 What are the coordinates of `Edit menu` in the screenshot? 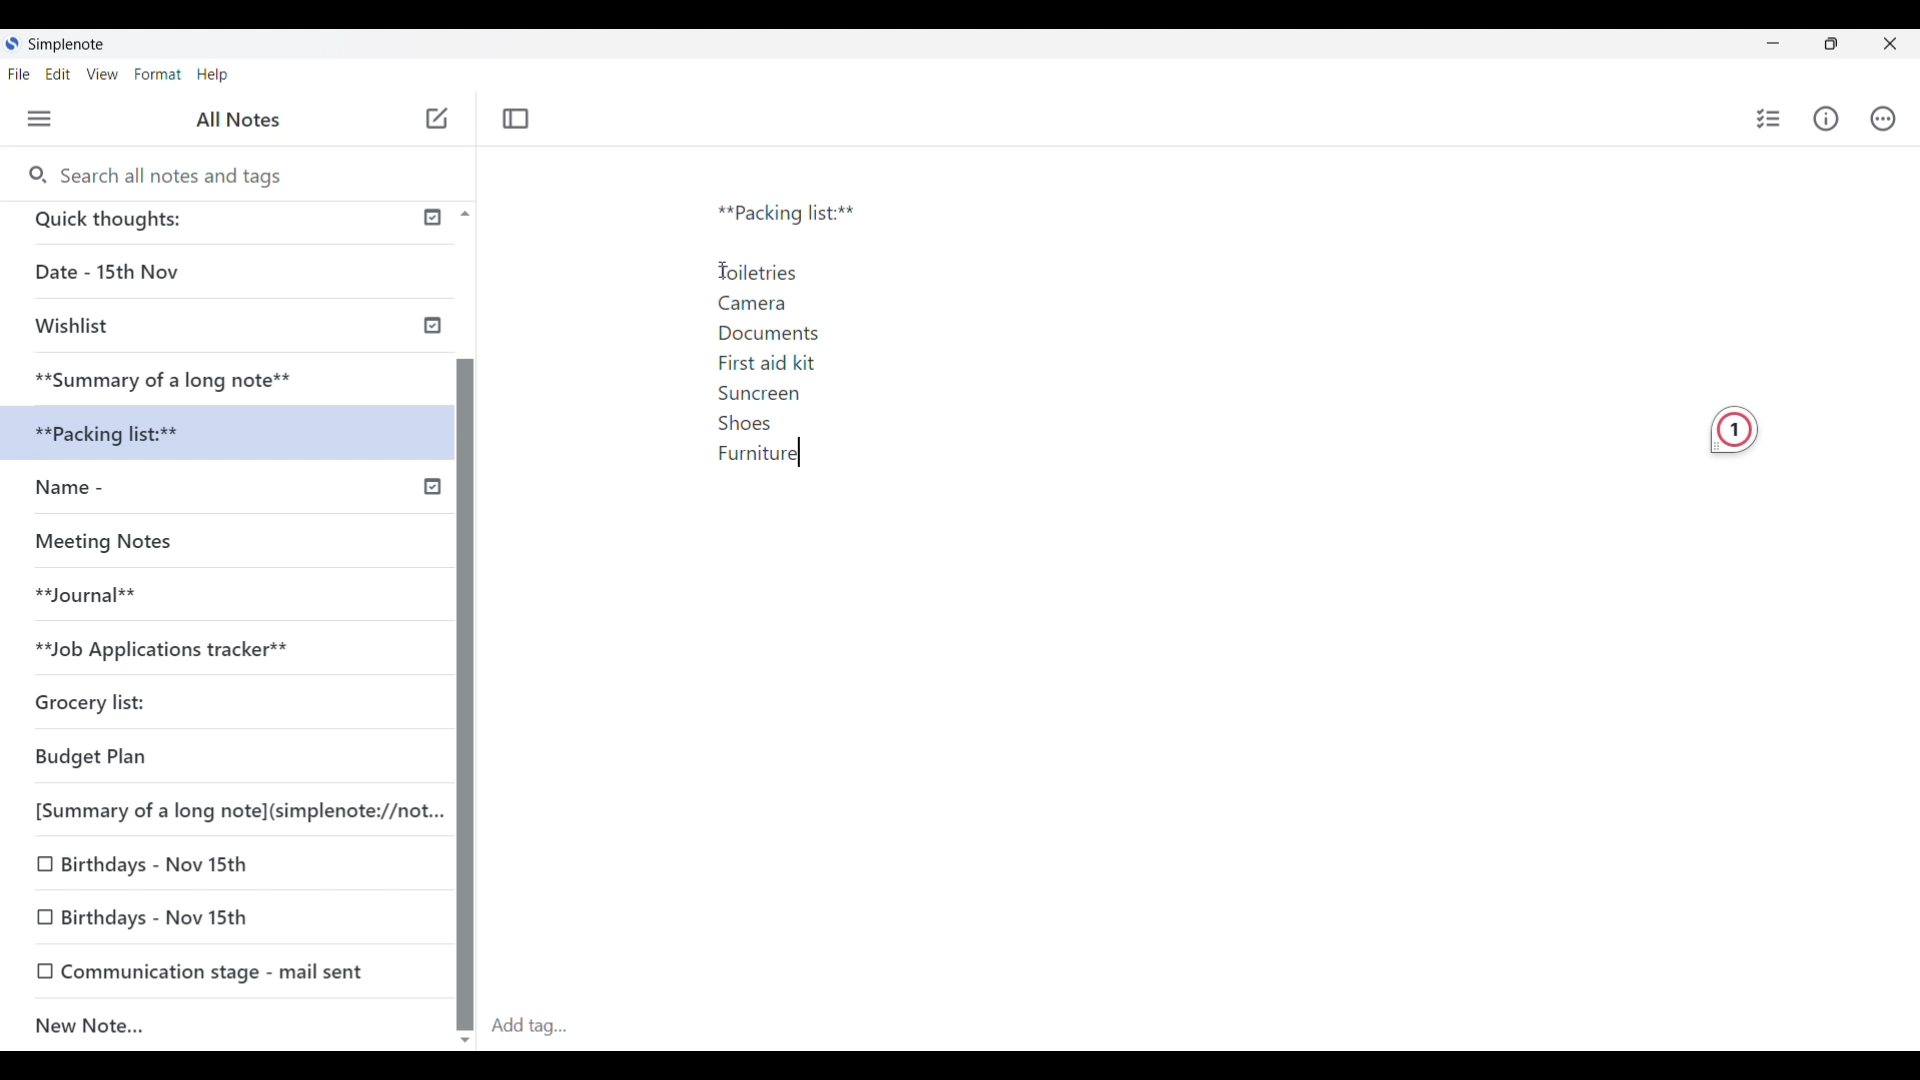 It's located at (59, 74).